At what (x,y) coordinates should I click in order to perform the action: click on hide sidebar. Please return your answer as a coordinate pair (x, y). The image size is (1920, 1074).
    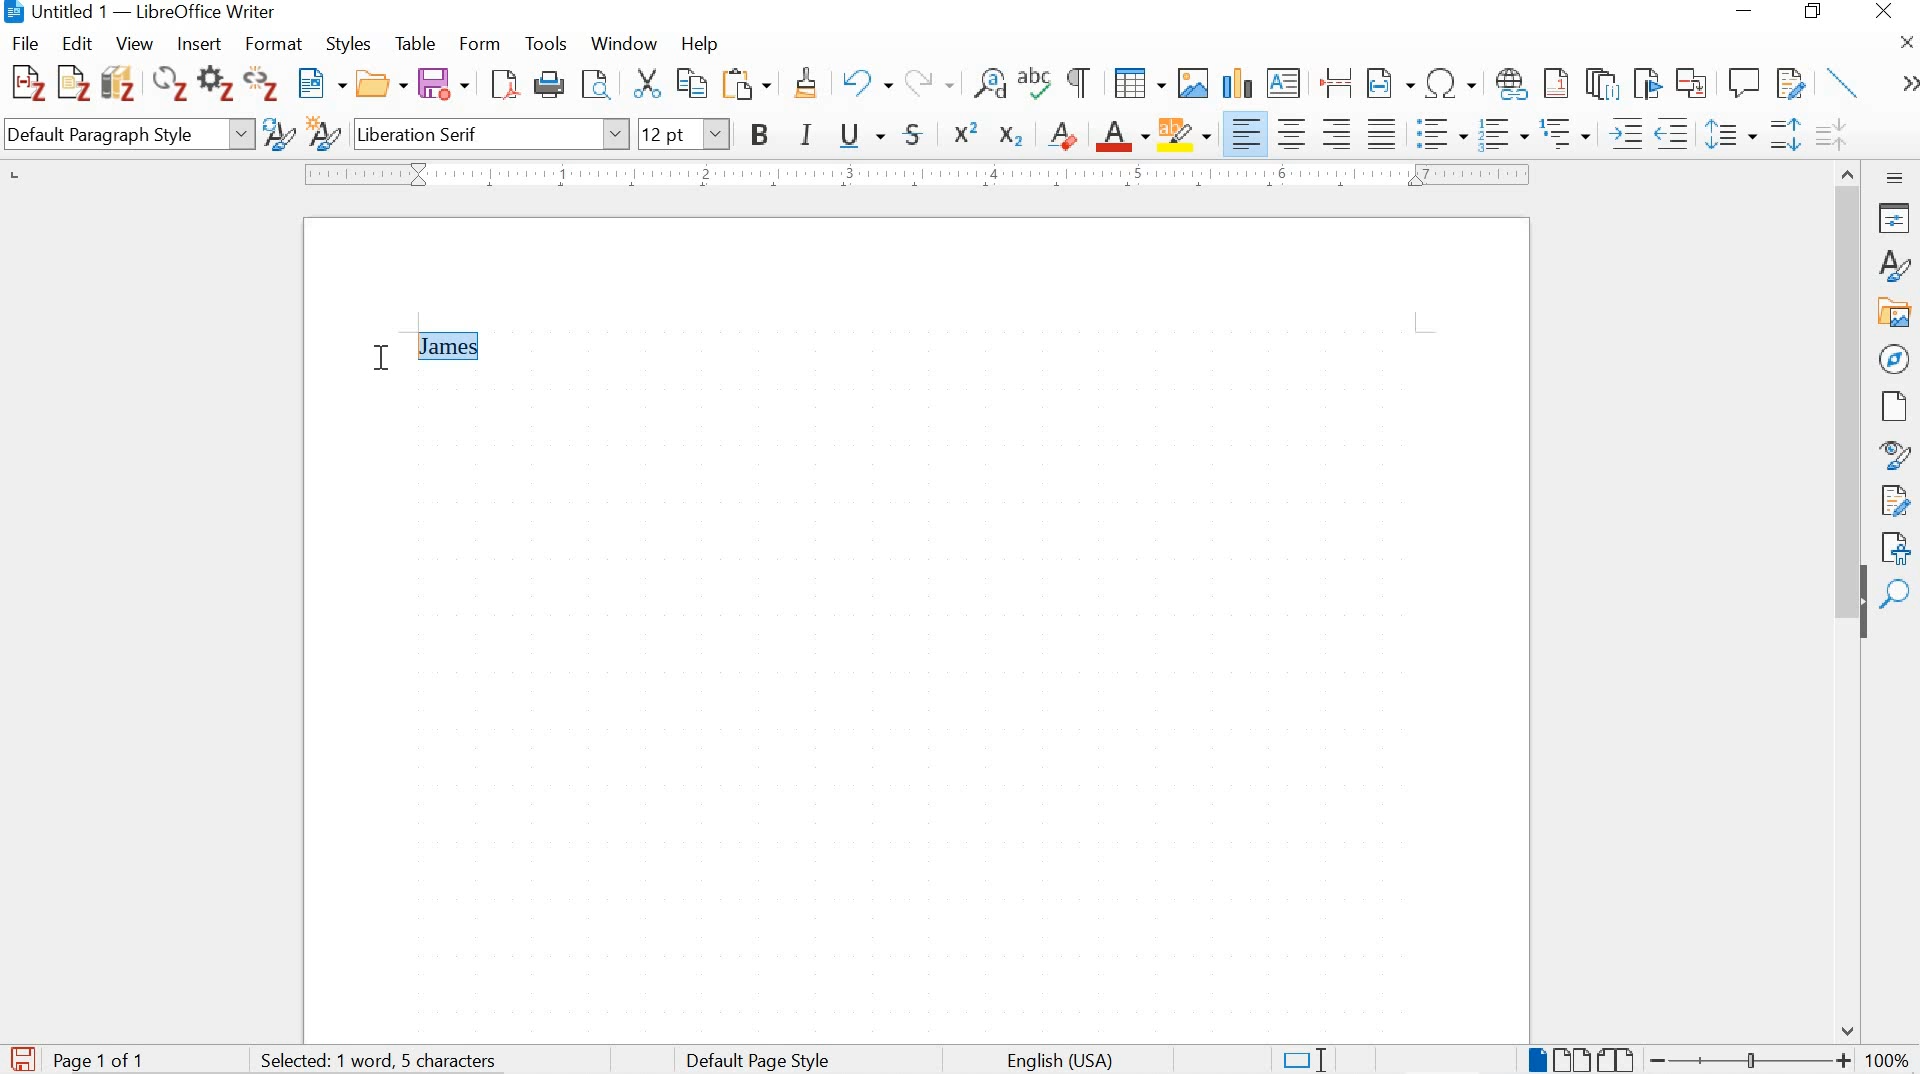
    Looking at the image, I should click on (1862, 613).